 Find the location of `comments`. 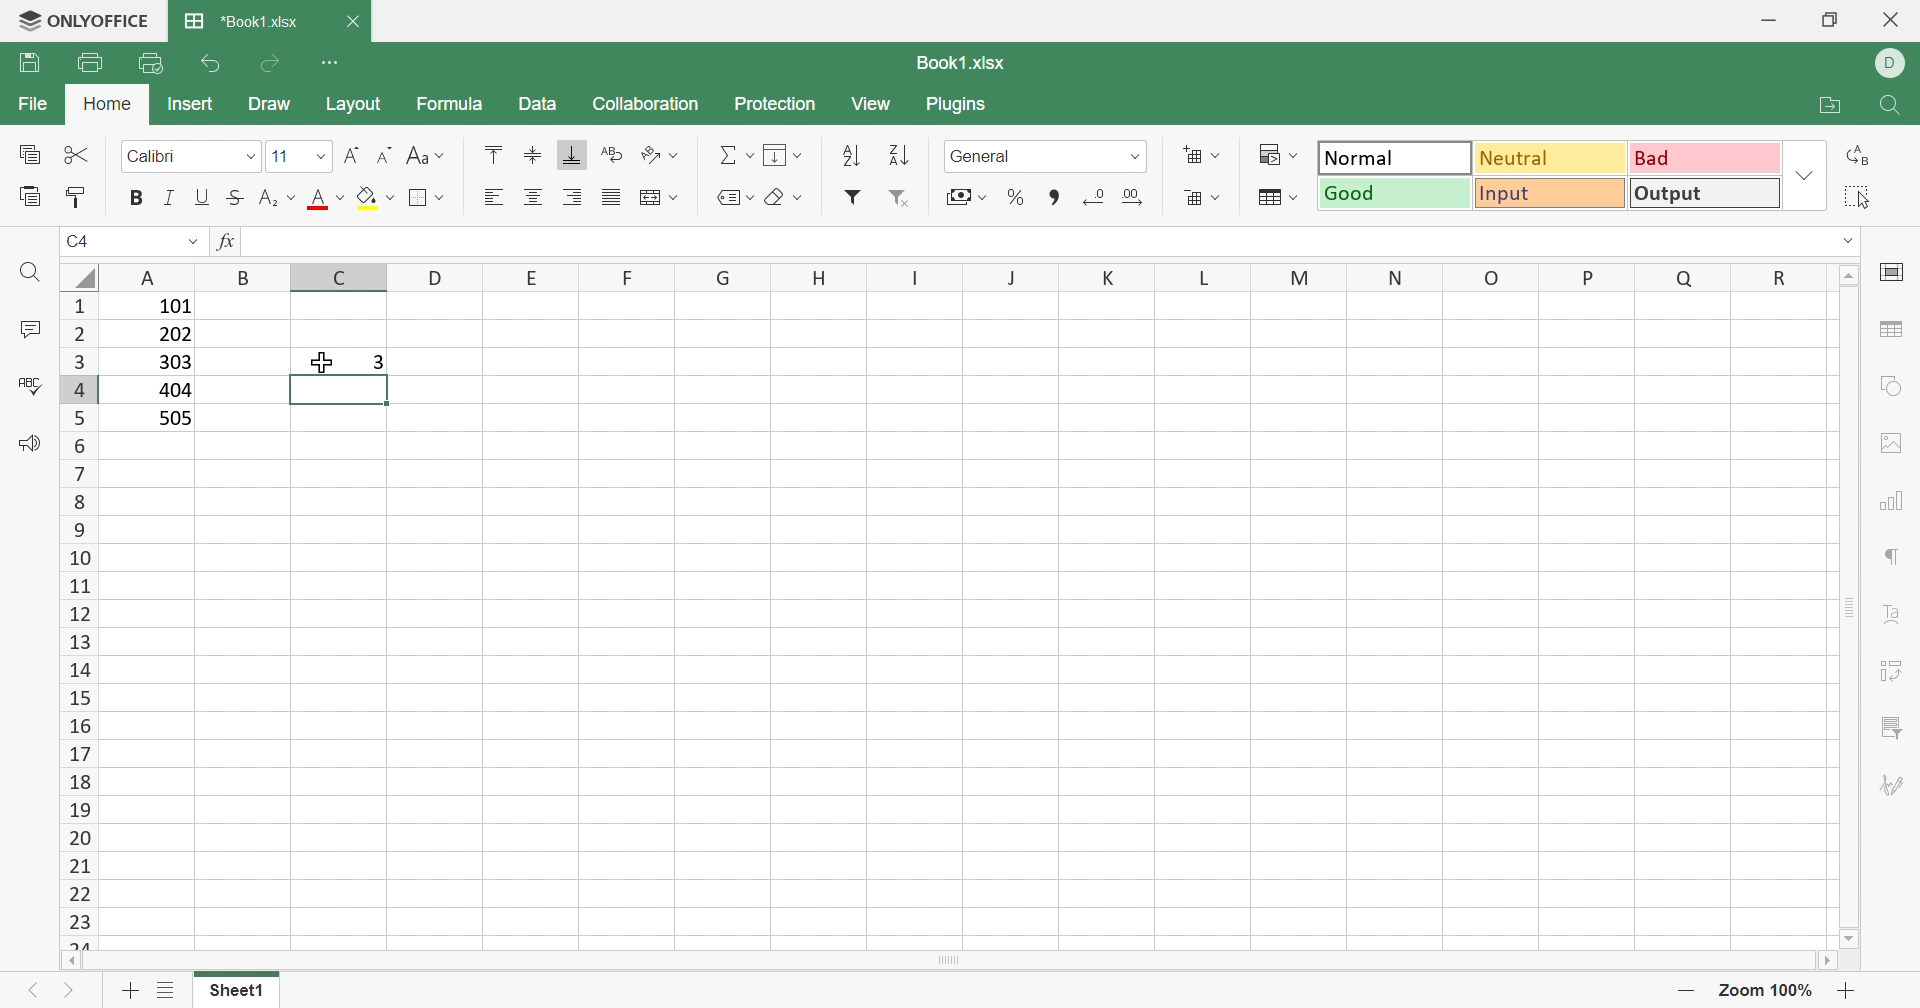

comments is located at coordinates (29, 328).